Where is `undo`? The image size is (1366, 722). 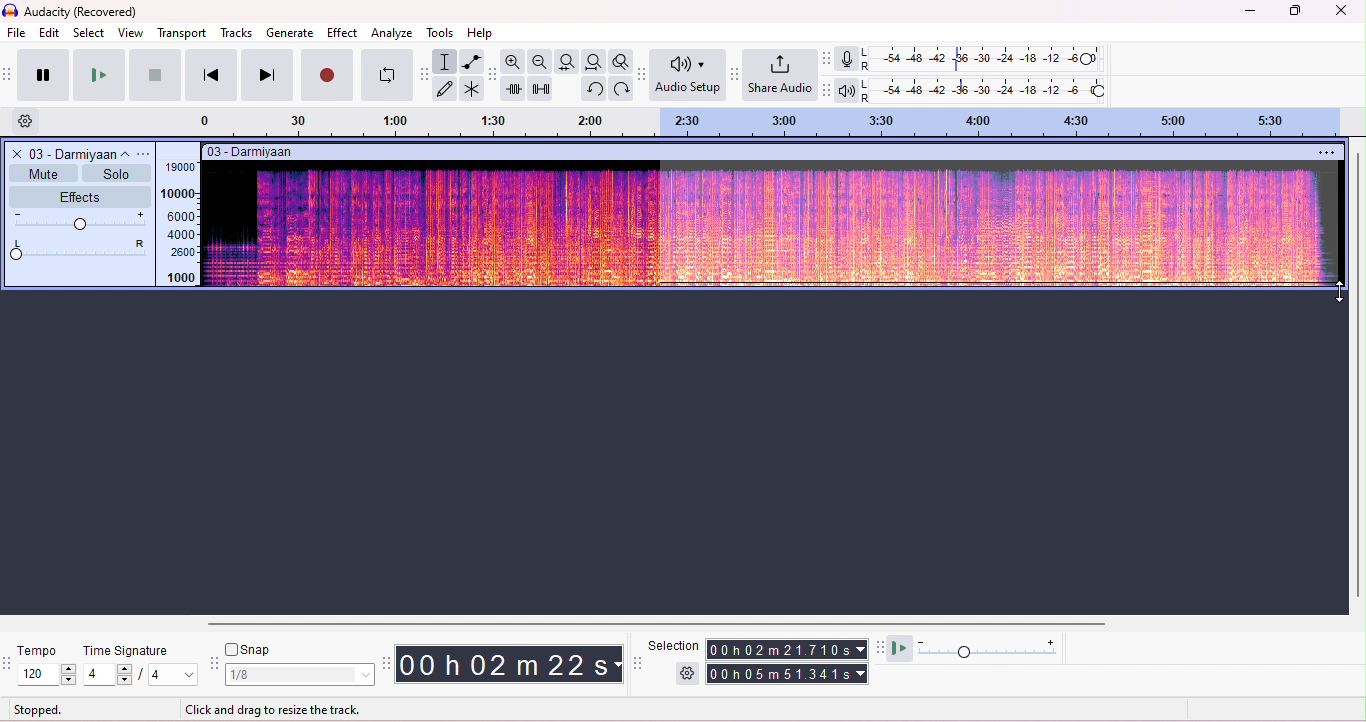
undo is located at coordinates (593, 89).